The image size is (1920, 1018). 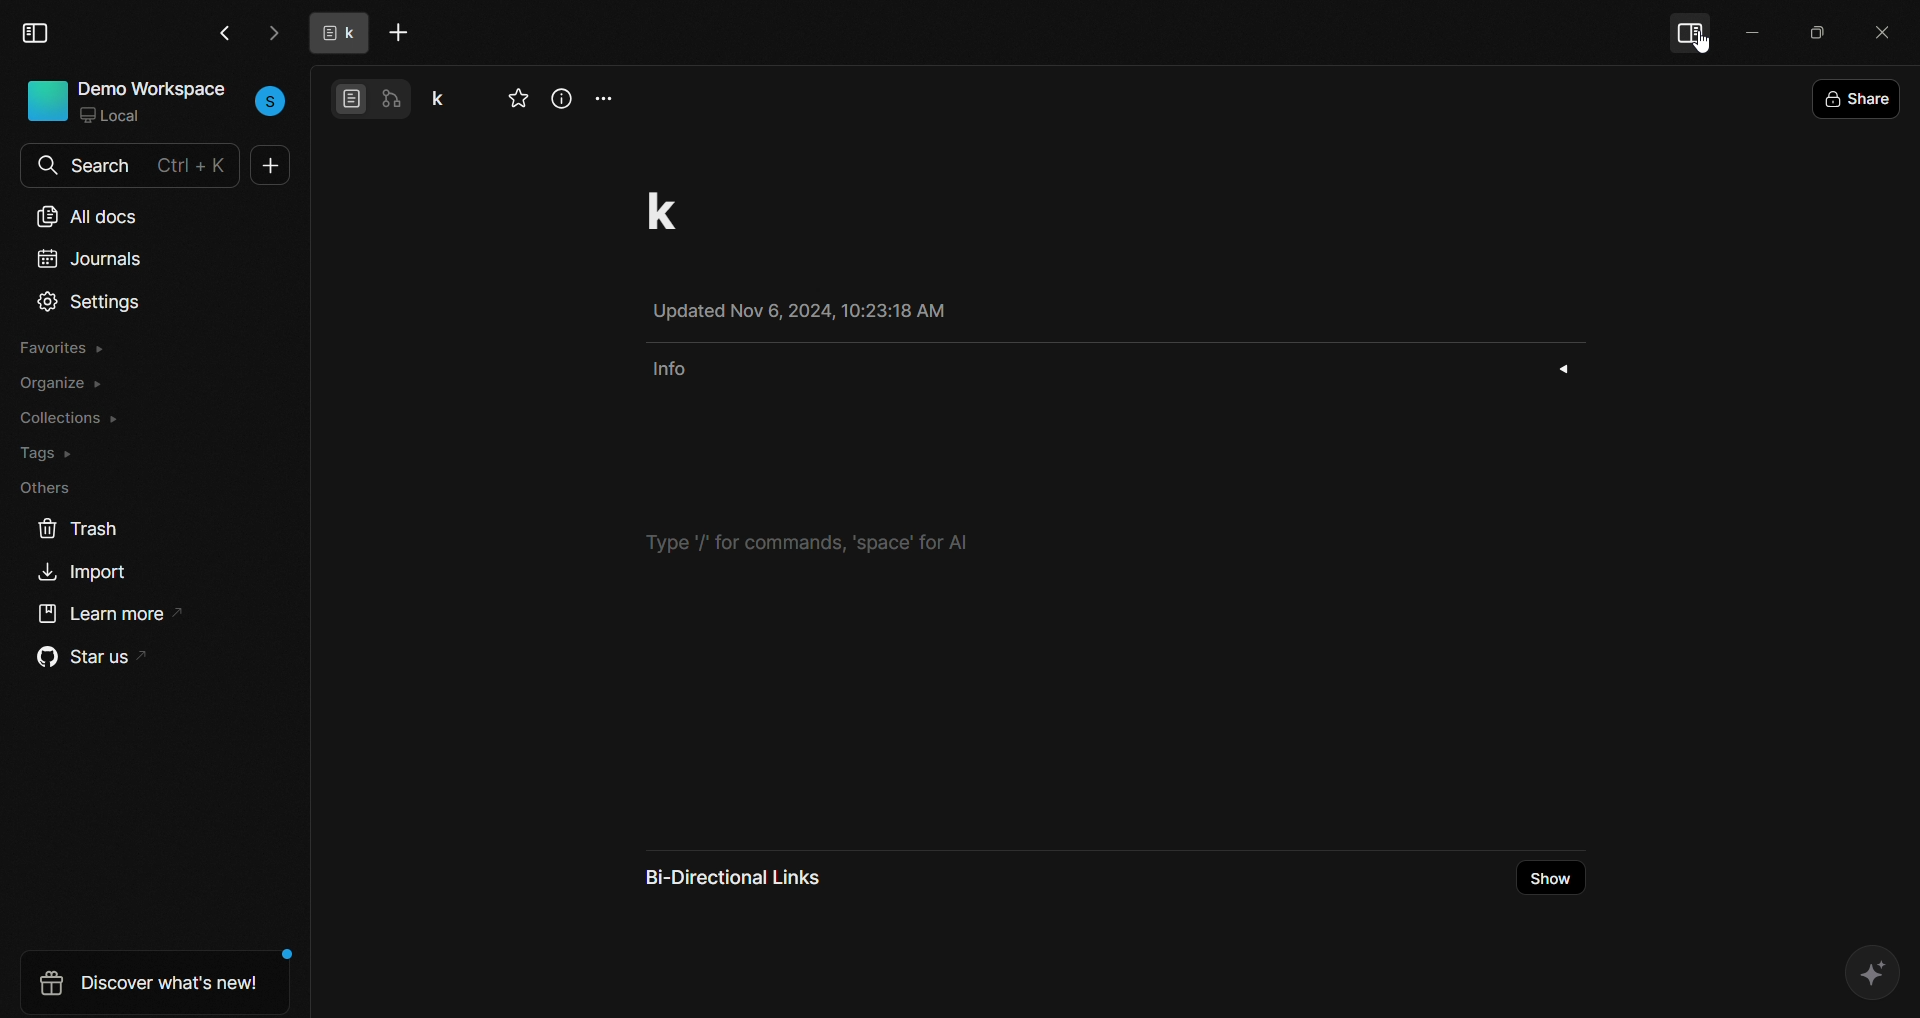 I want to click on project title, so click(x=674, y=207).